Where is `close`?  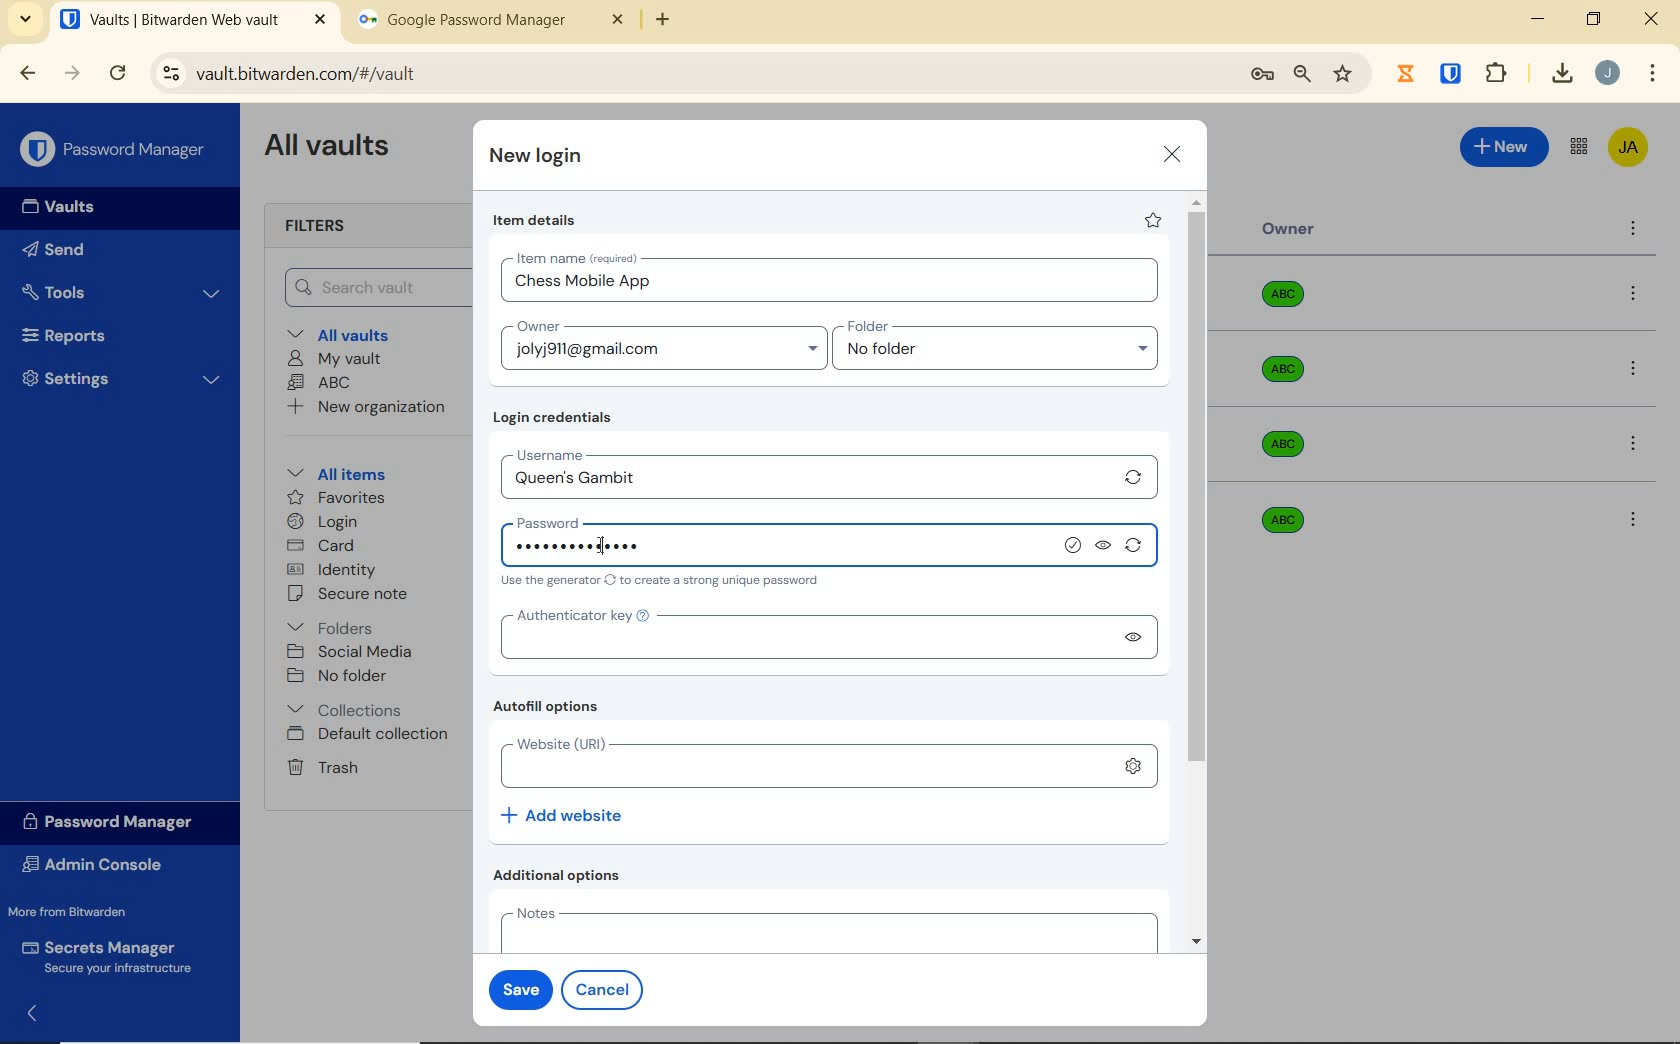 close is located at coordinates (1173, 154).